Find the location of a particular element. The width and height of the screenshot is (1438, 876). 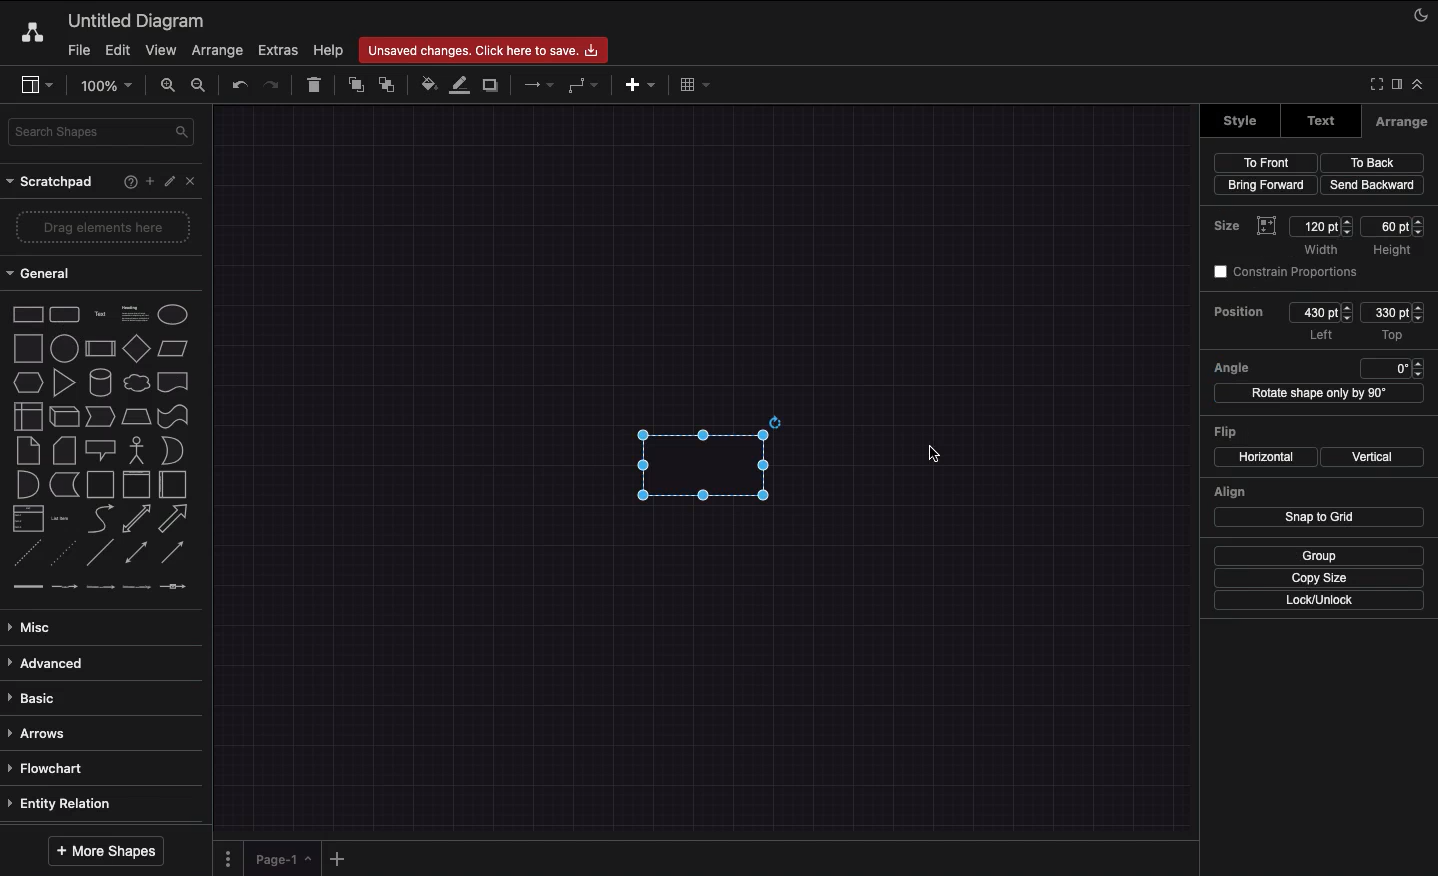

Sidebar is located at coordinates (36, 85).